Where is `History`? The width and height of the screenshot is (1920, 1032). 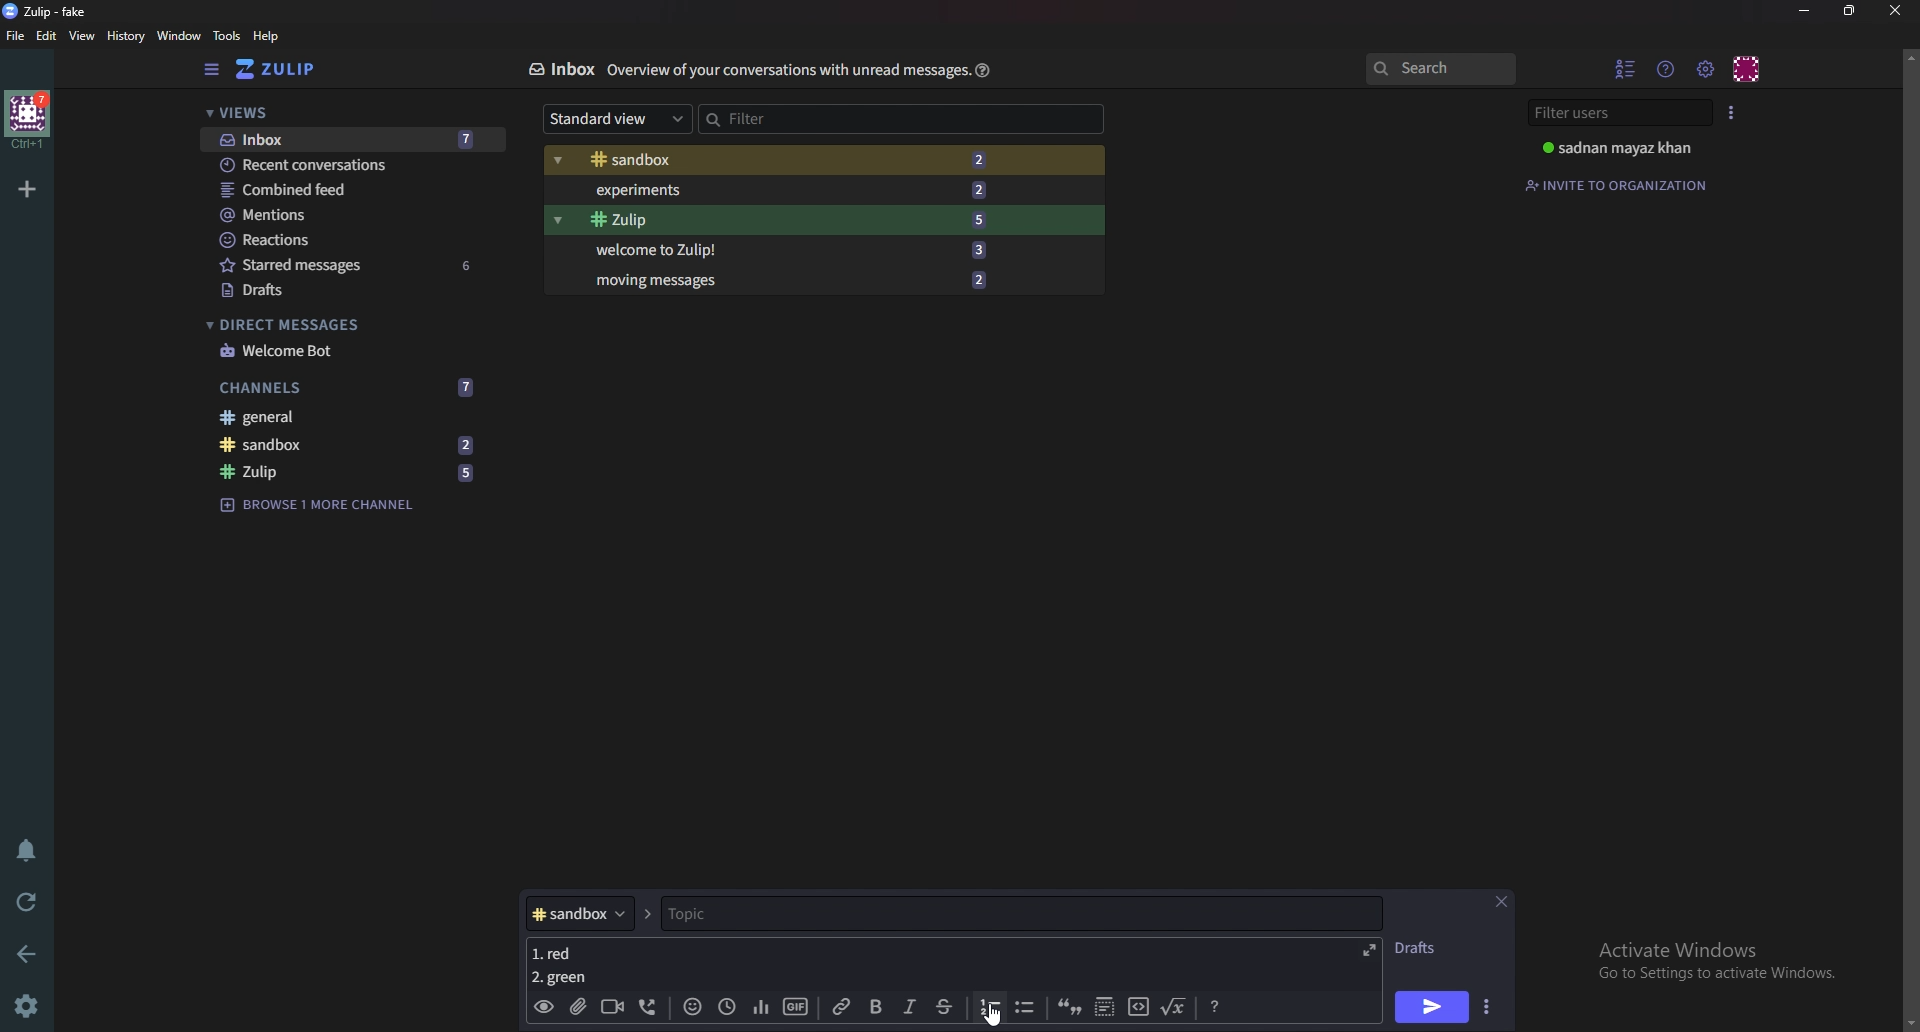 History is located at coordinates (124, 35).